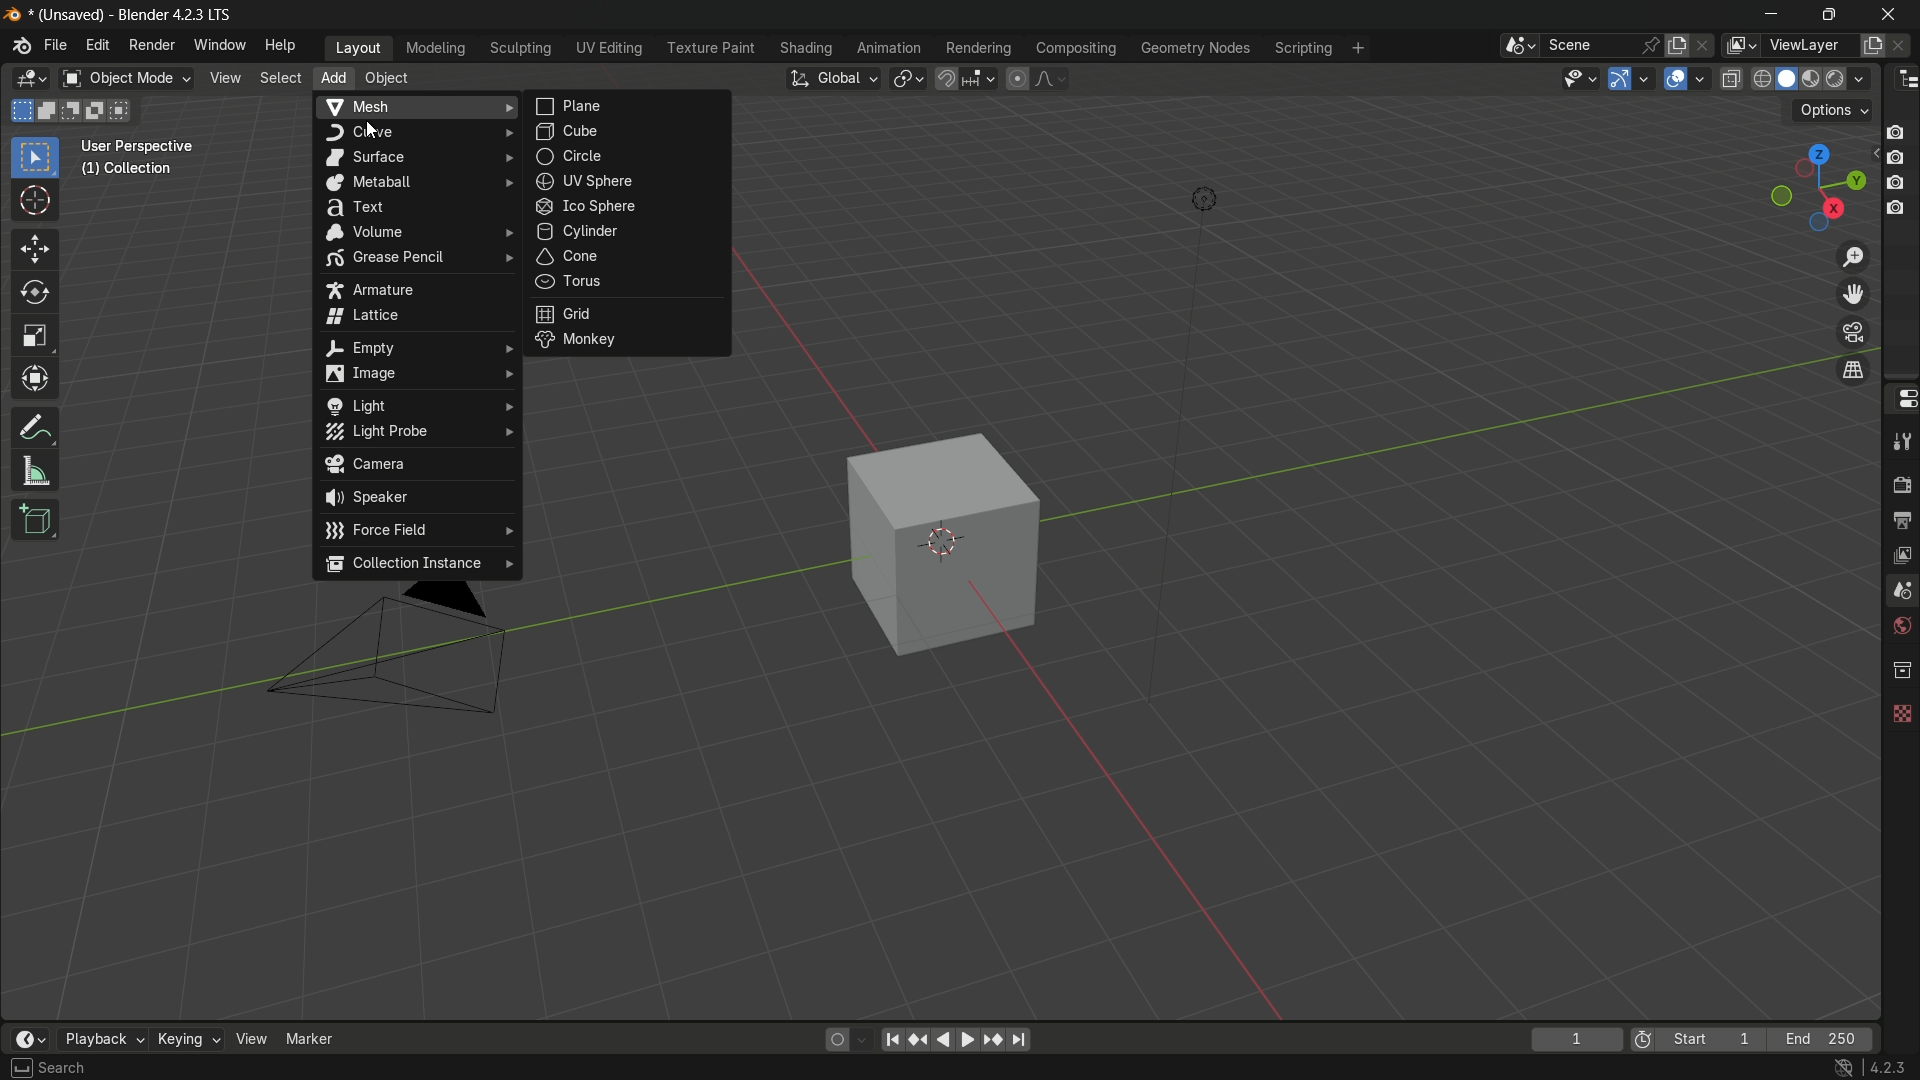  I want to click on cylinder, so click(627, 231).